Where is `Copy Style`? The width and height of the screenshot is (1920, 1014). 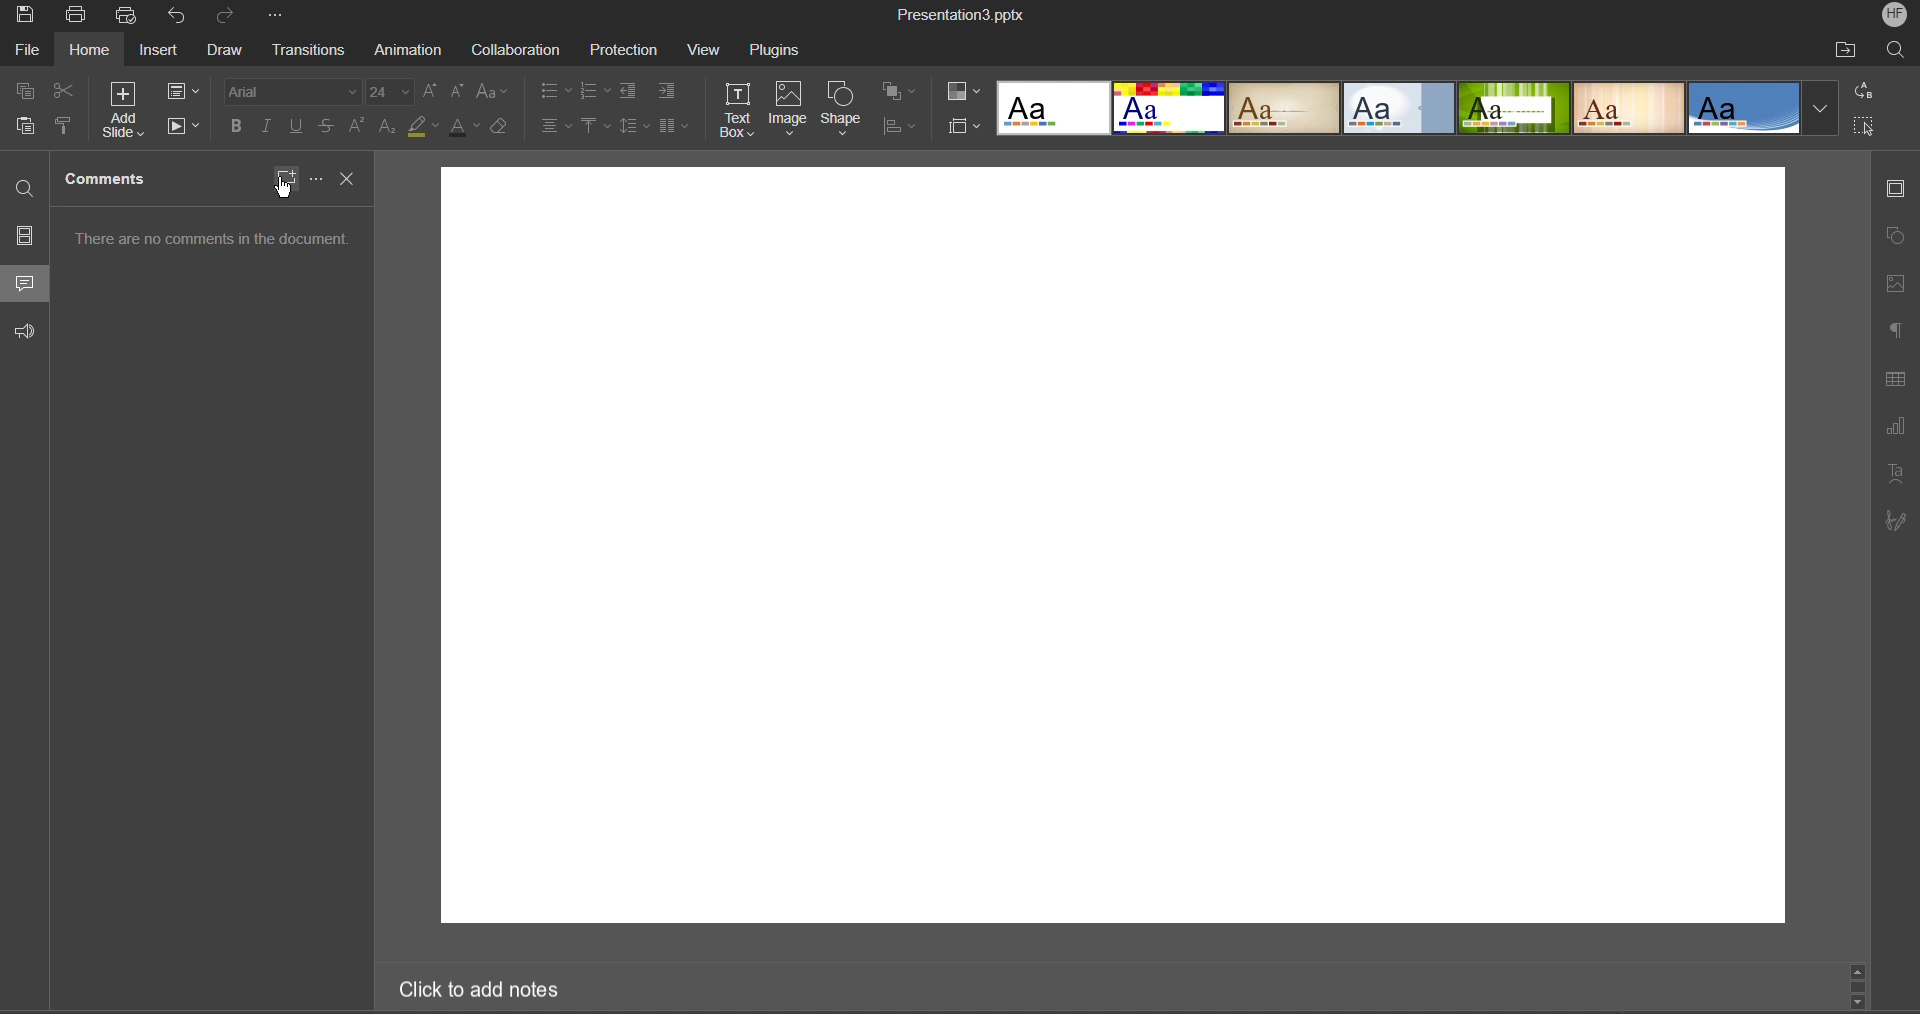 Copy Style is located at coordinates (62, 126).